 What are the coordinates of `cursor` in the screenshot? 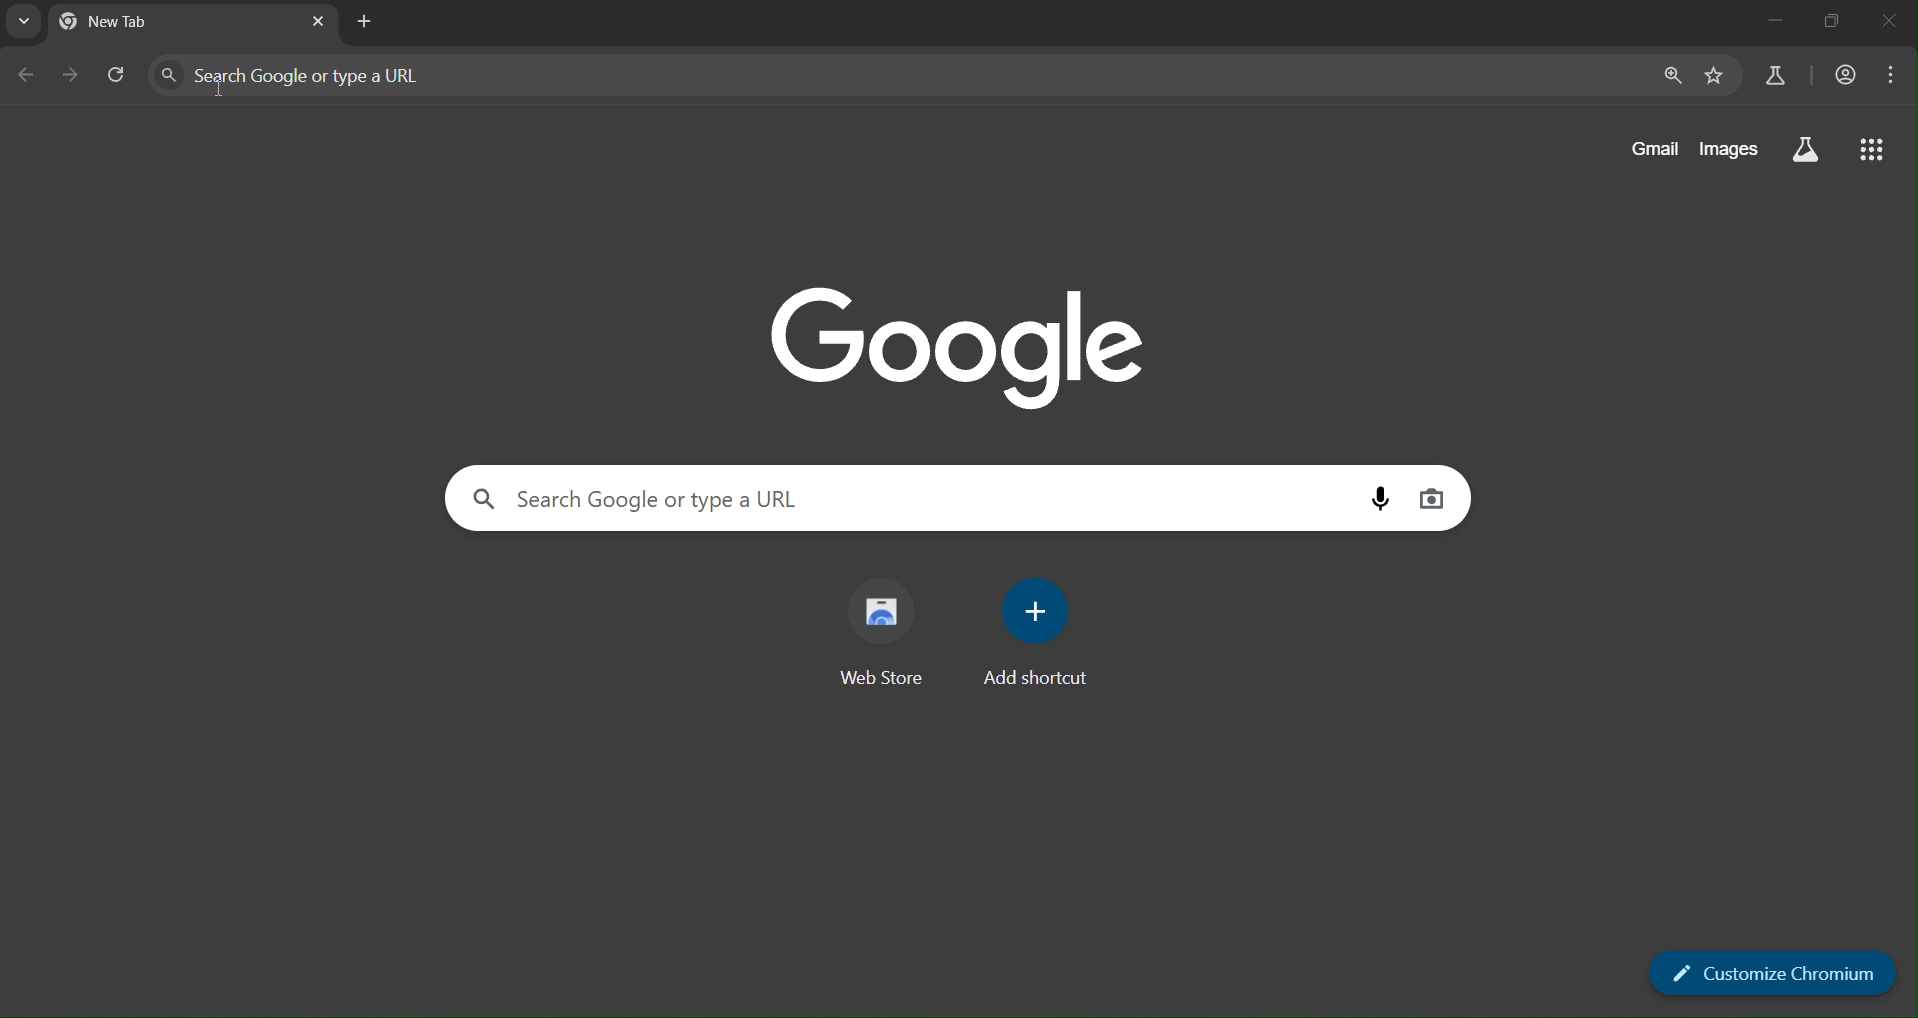 It's located at (219, 89).